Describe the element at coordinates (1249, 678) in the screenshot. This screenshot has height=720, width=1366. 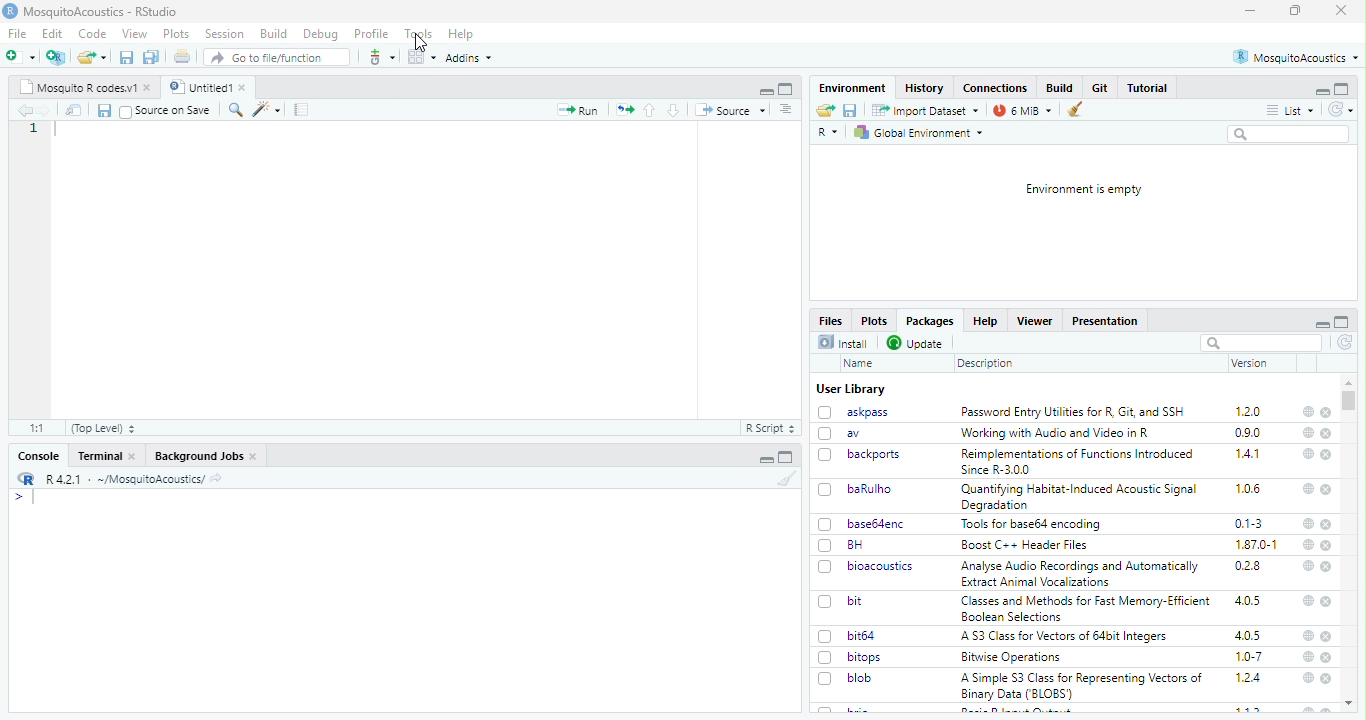
I see `124` at that location.